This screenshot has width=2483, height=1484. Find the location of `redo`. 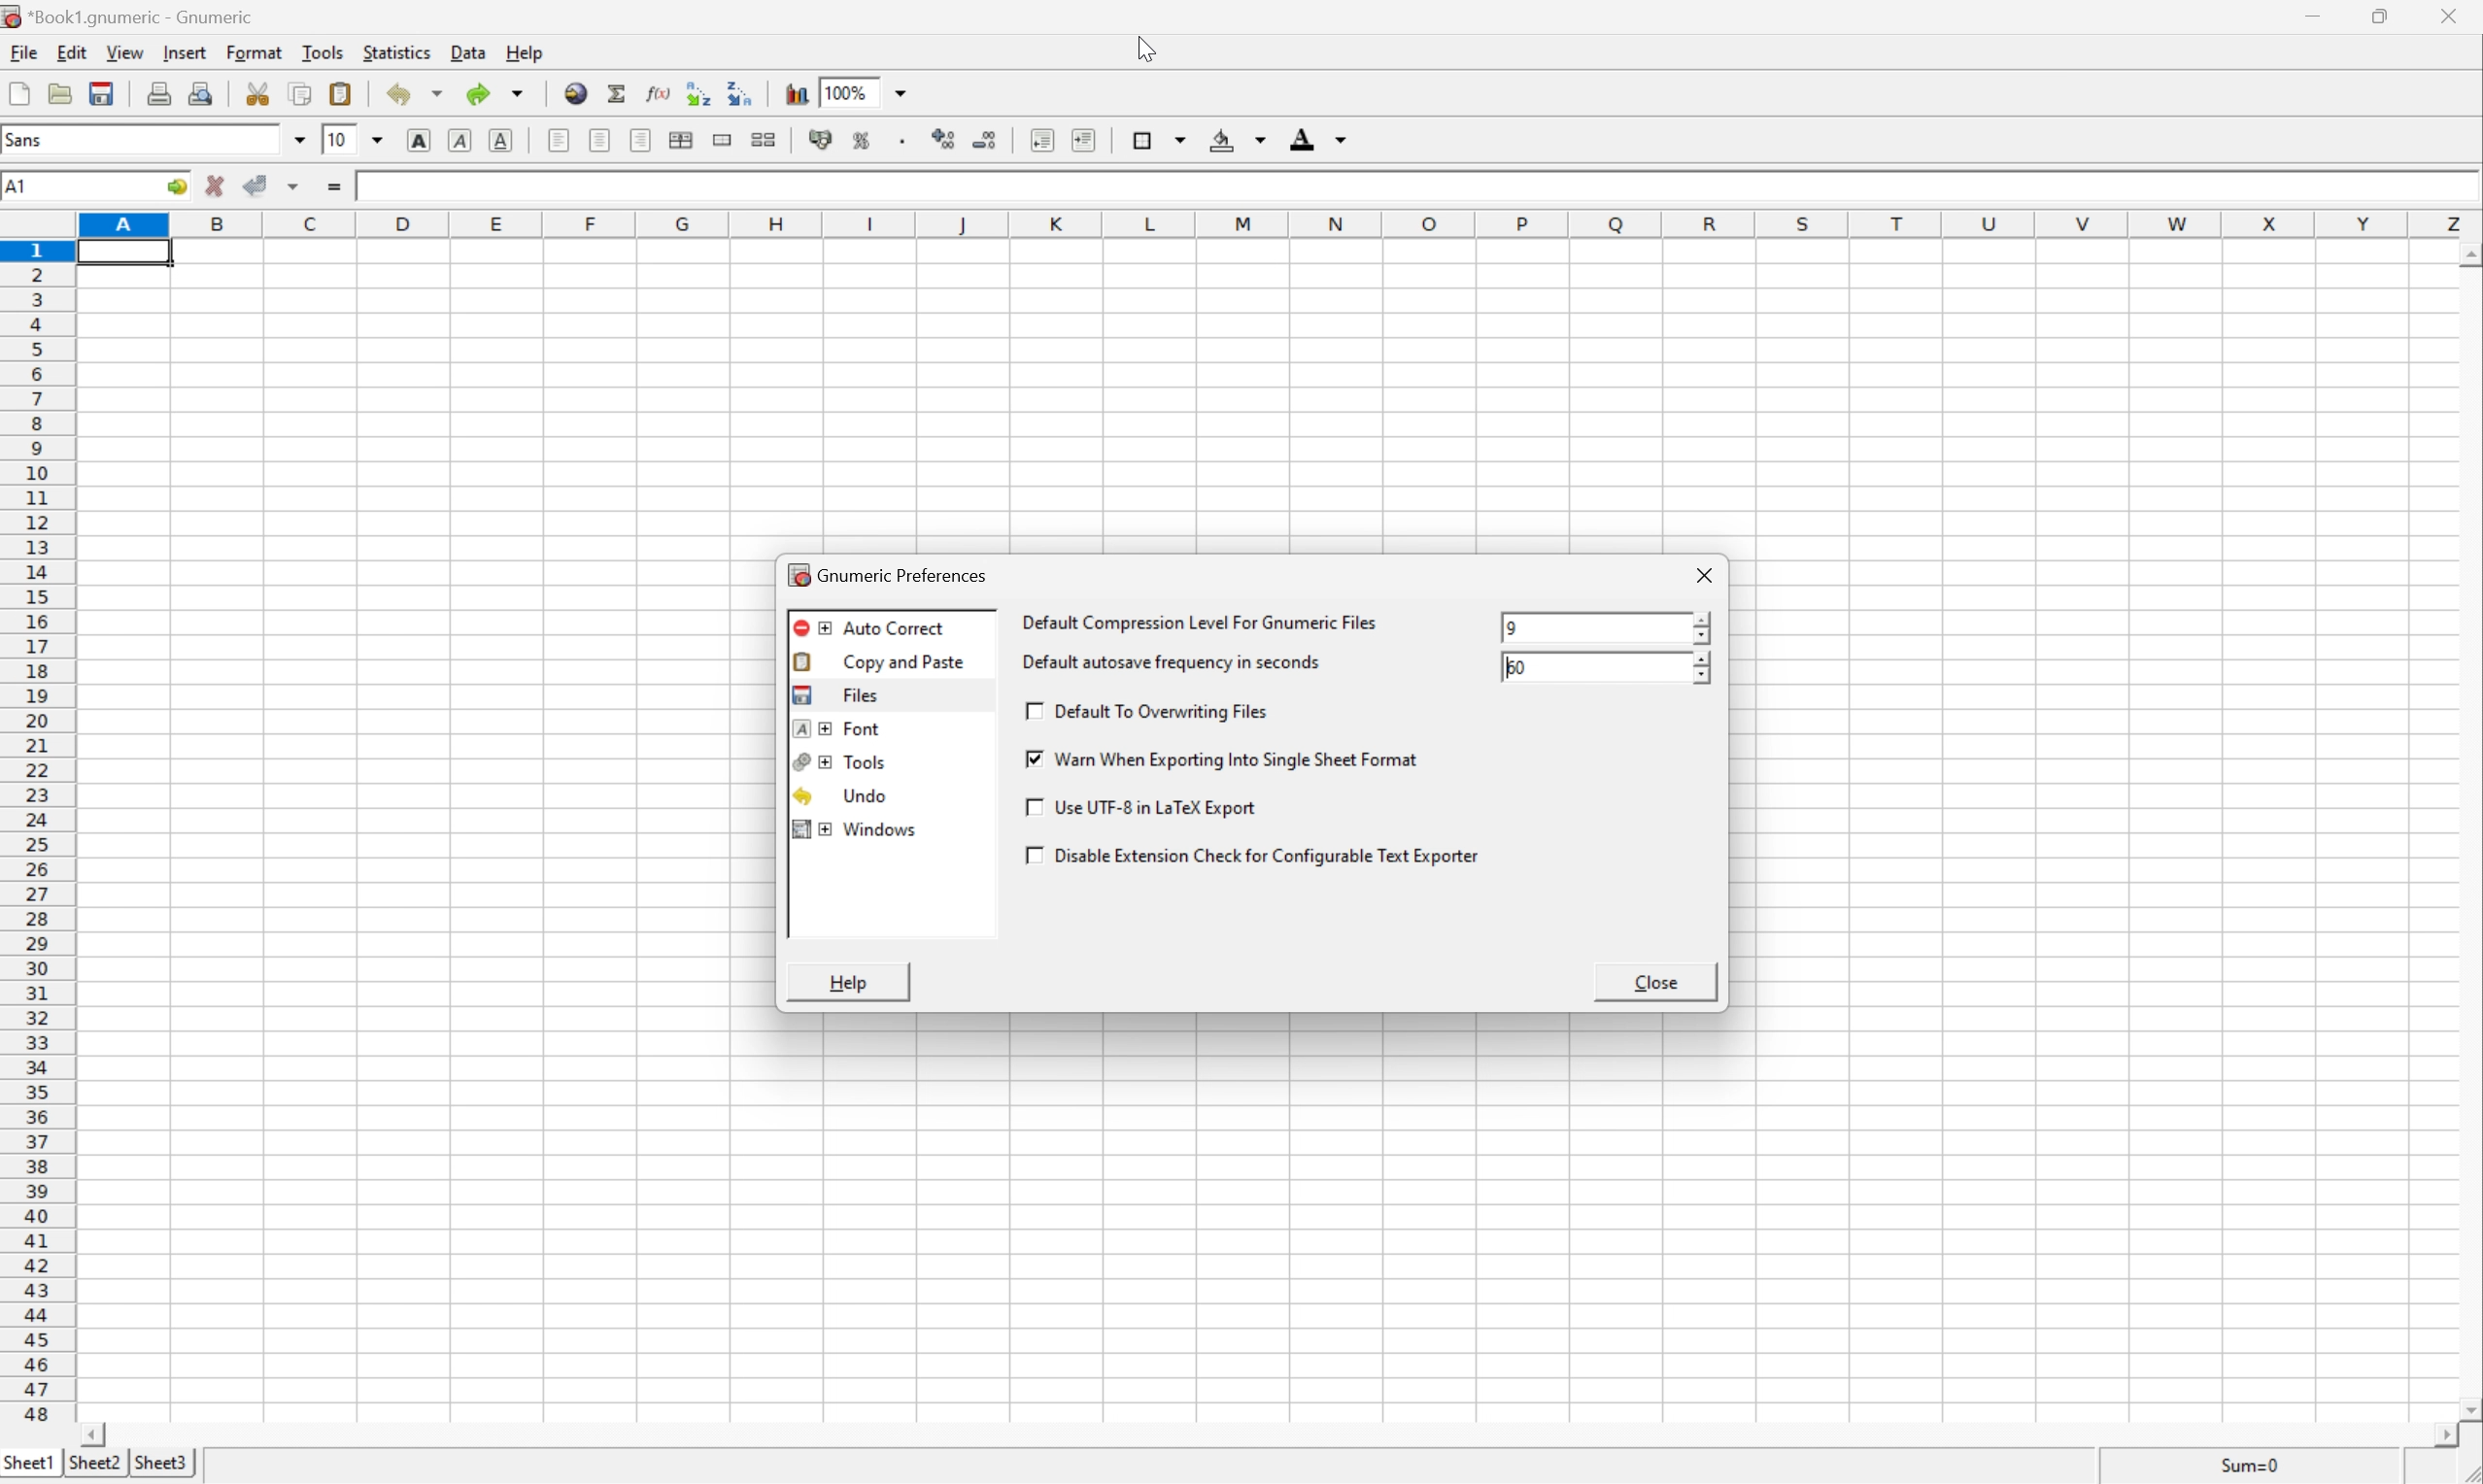

redo is located at coordinates (498, 94).